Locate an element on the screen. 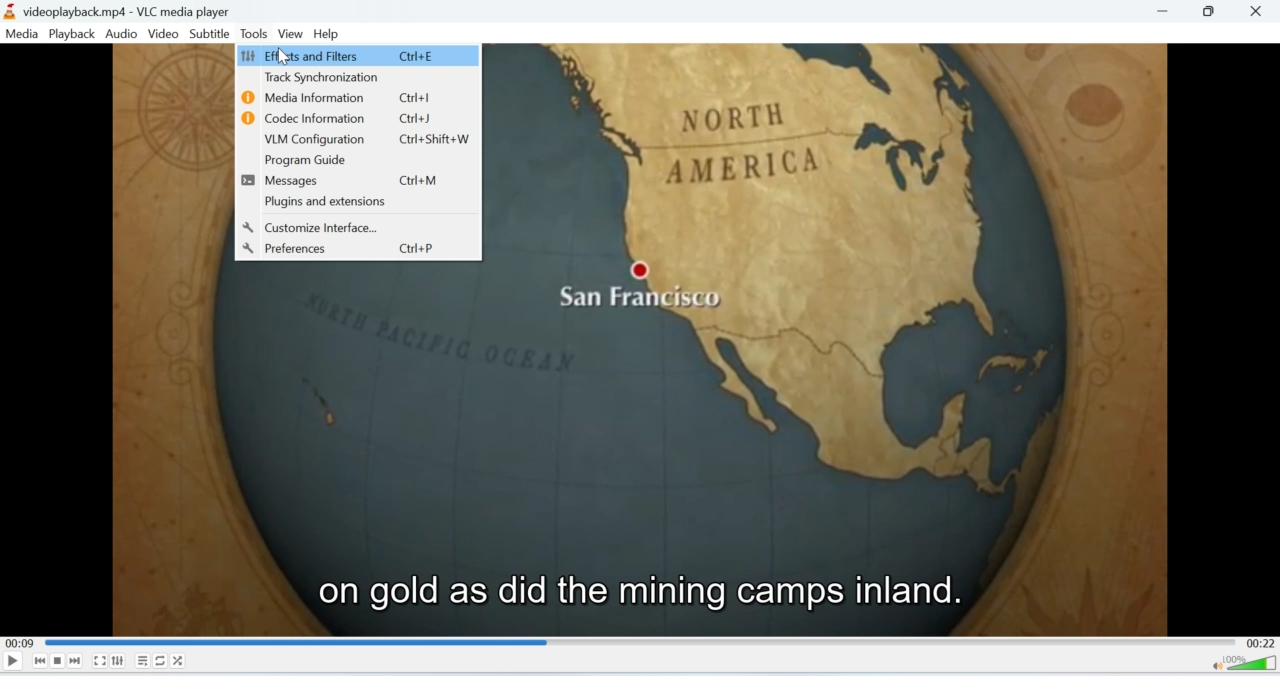 This screenshot has width=1280, height=676. Media is located at coordinates (22, 34).